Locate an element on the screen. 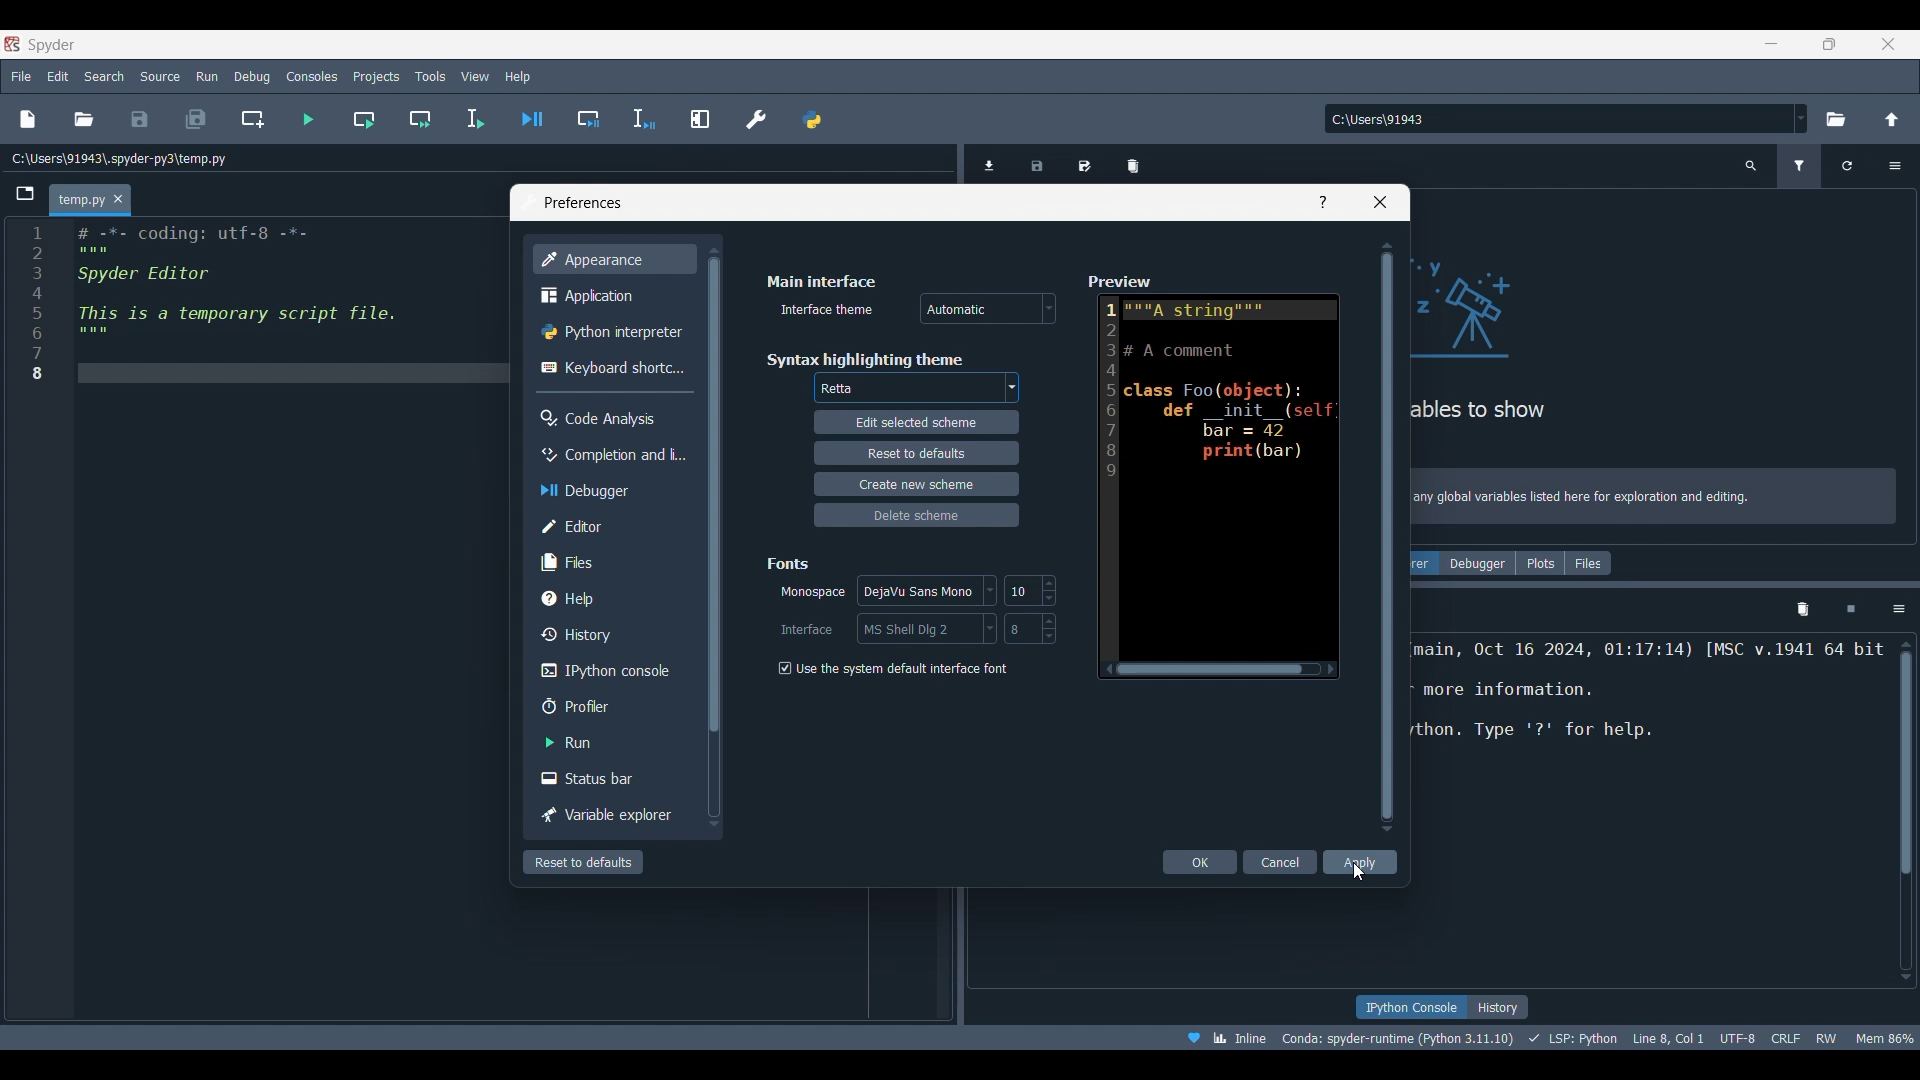 The width and height of the screenshot is (1920, 1080). Indicates interface theme options is located at coordinates (824, 310).